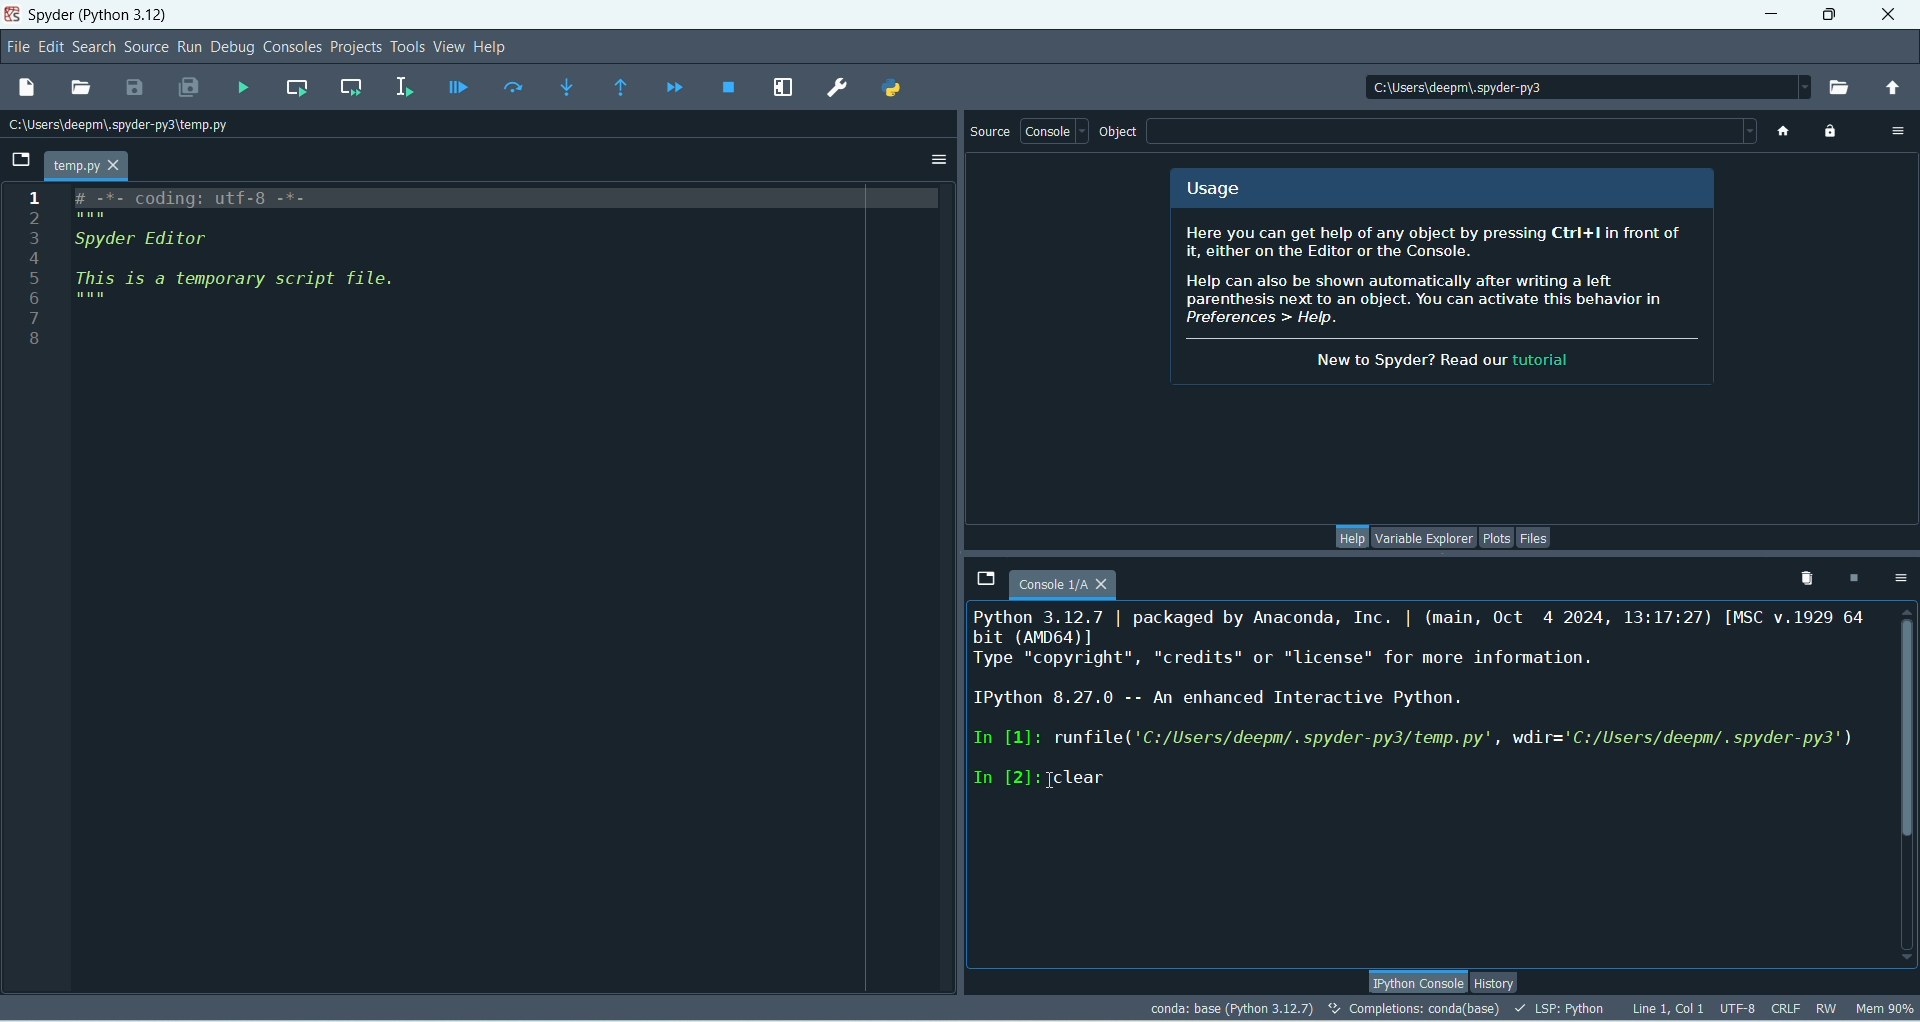 The width and height of the screenshot is (1920, 1022). What do you see at coordinates (352, 88) in the screenshot?
I see `run current cell and go to next one` at bounding box center [352, 88].